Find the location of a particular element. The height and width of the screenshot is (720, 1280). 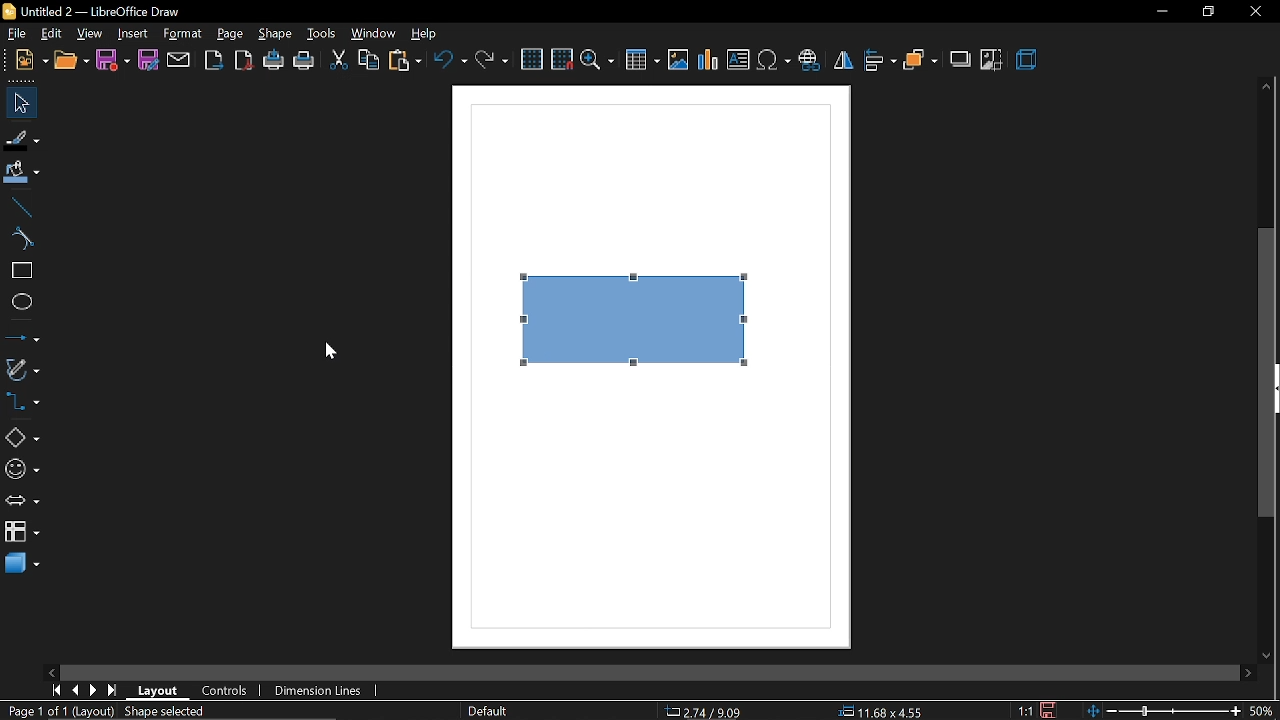

snap to grid is located at coordinates (561, 59).